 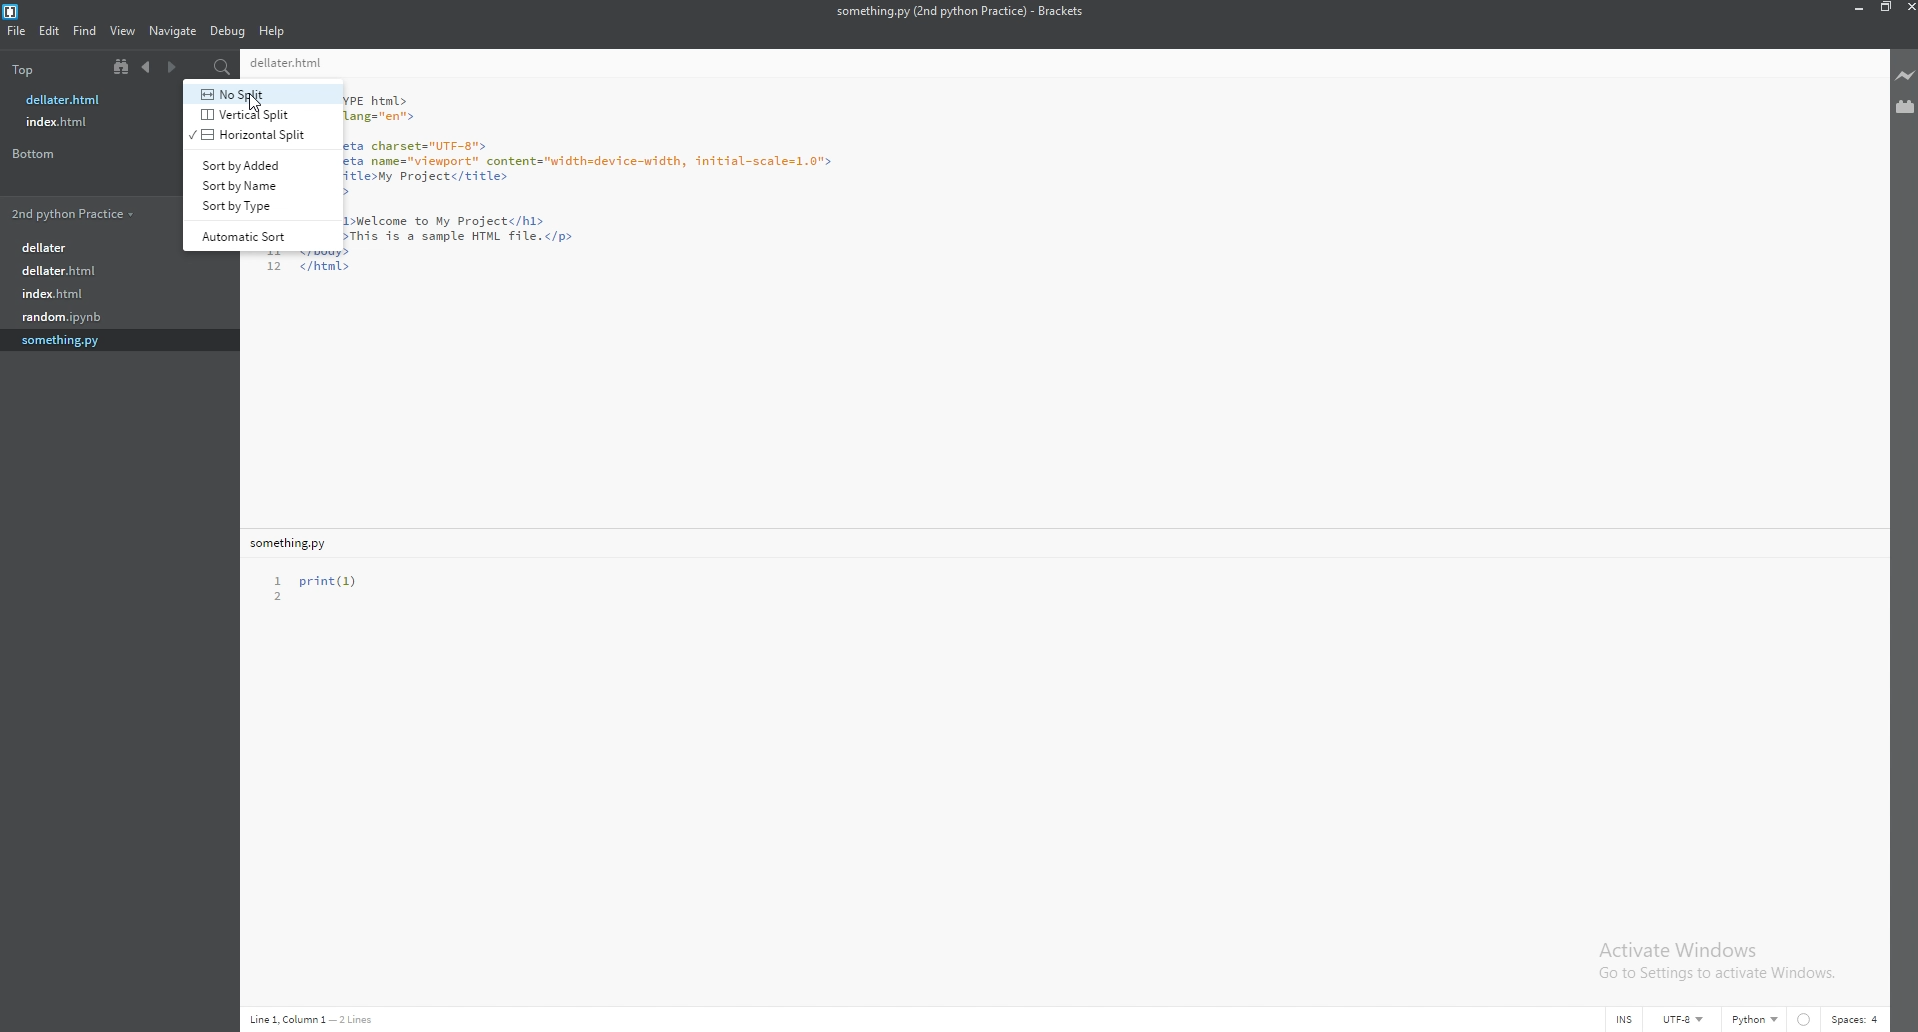 I want to click on file, so click(x=103, y=341).